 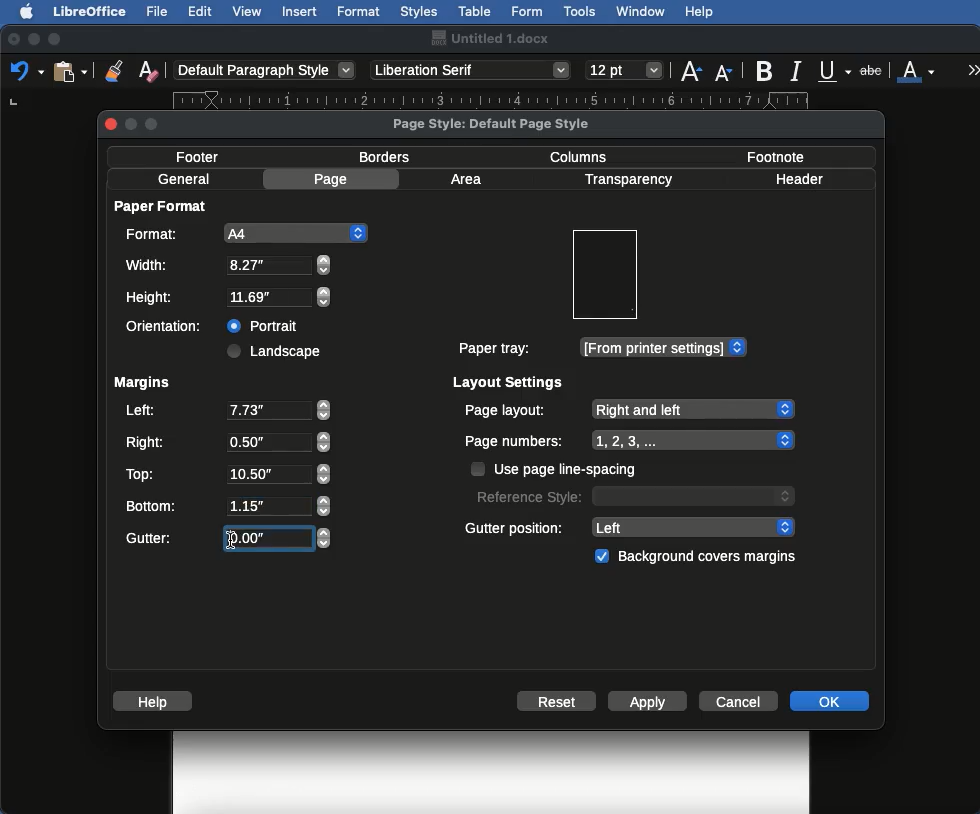 I want to click on Paragraph style, so click(x=266, y=70).